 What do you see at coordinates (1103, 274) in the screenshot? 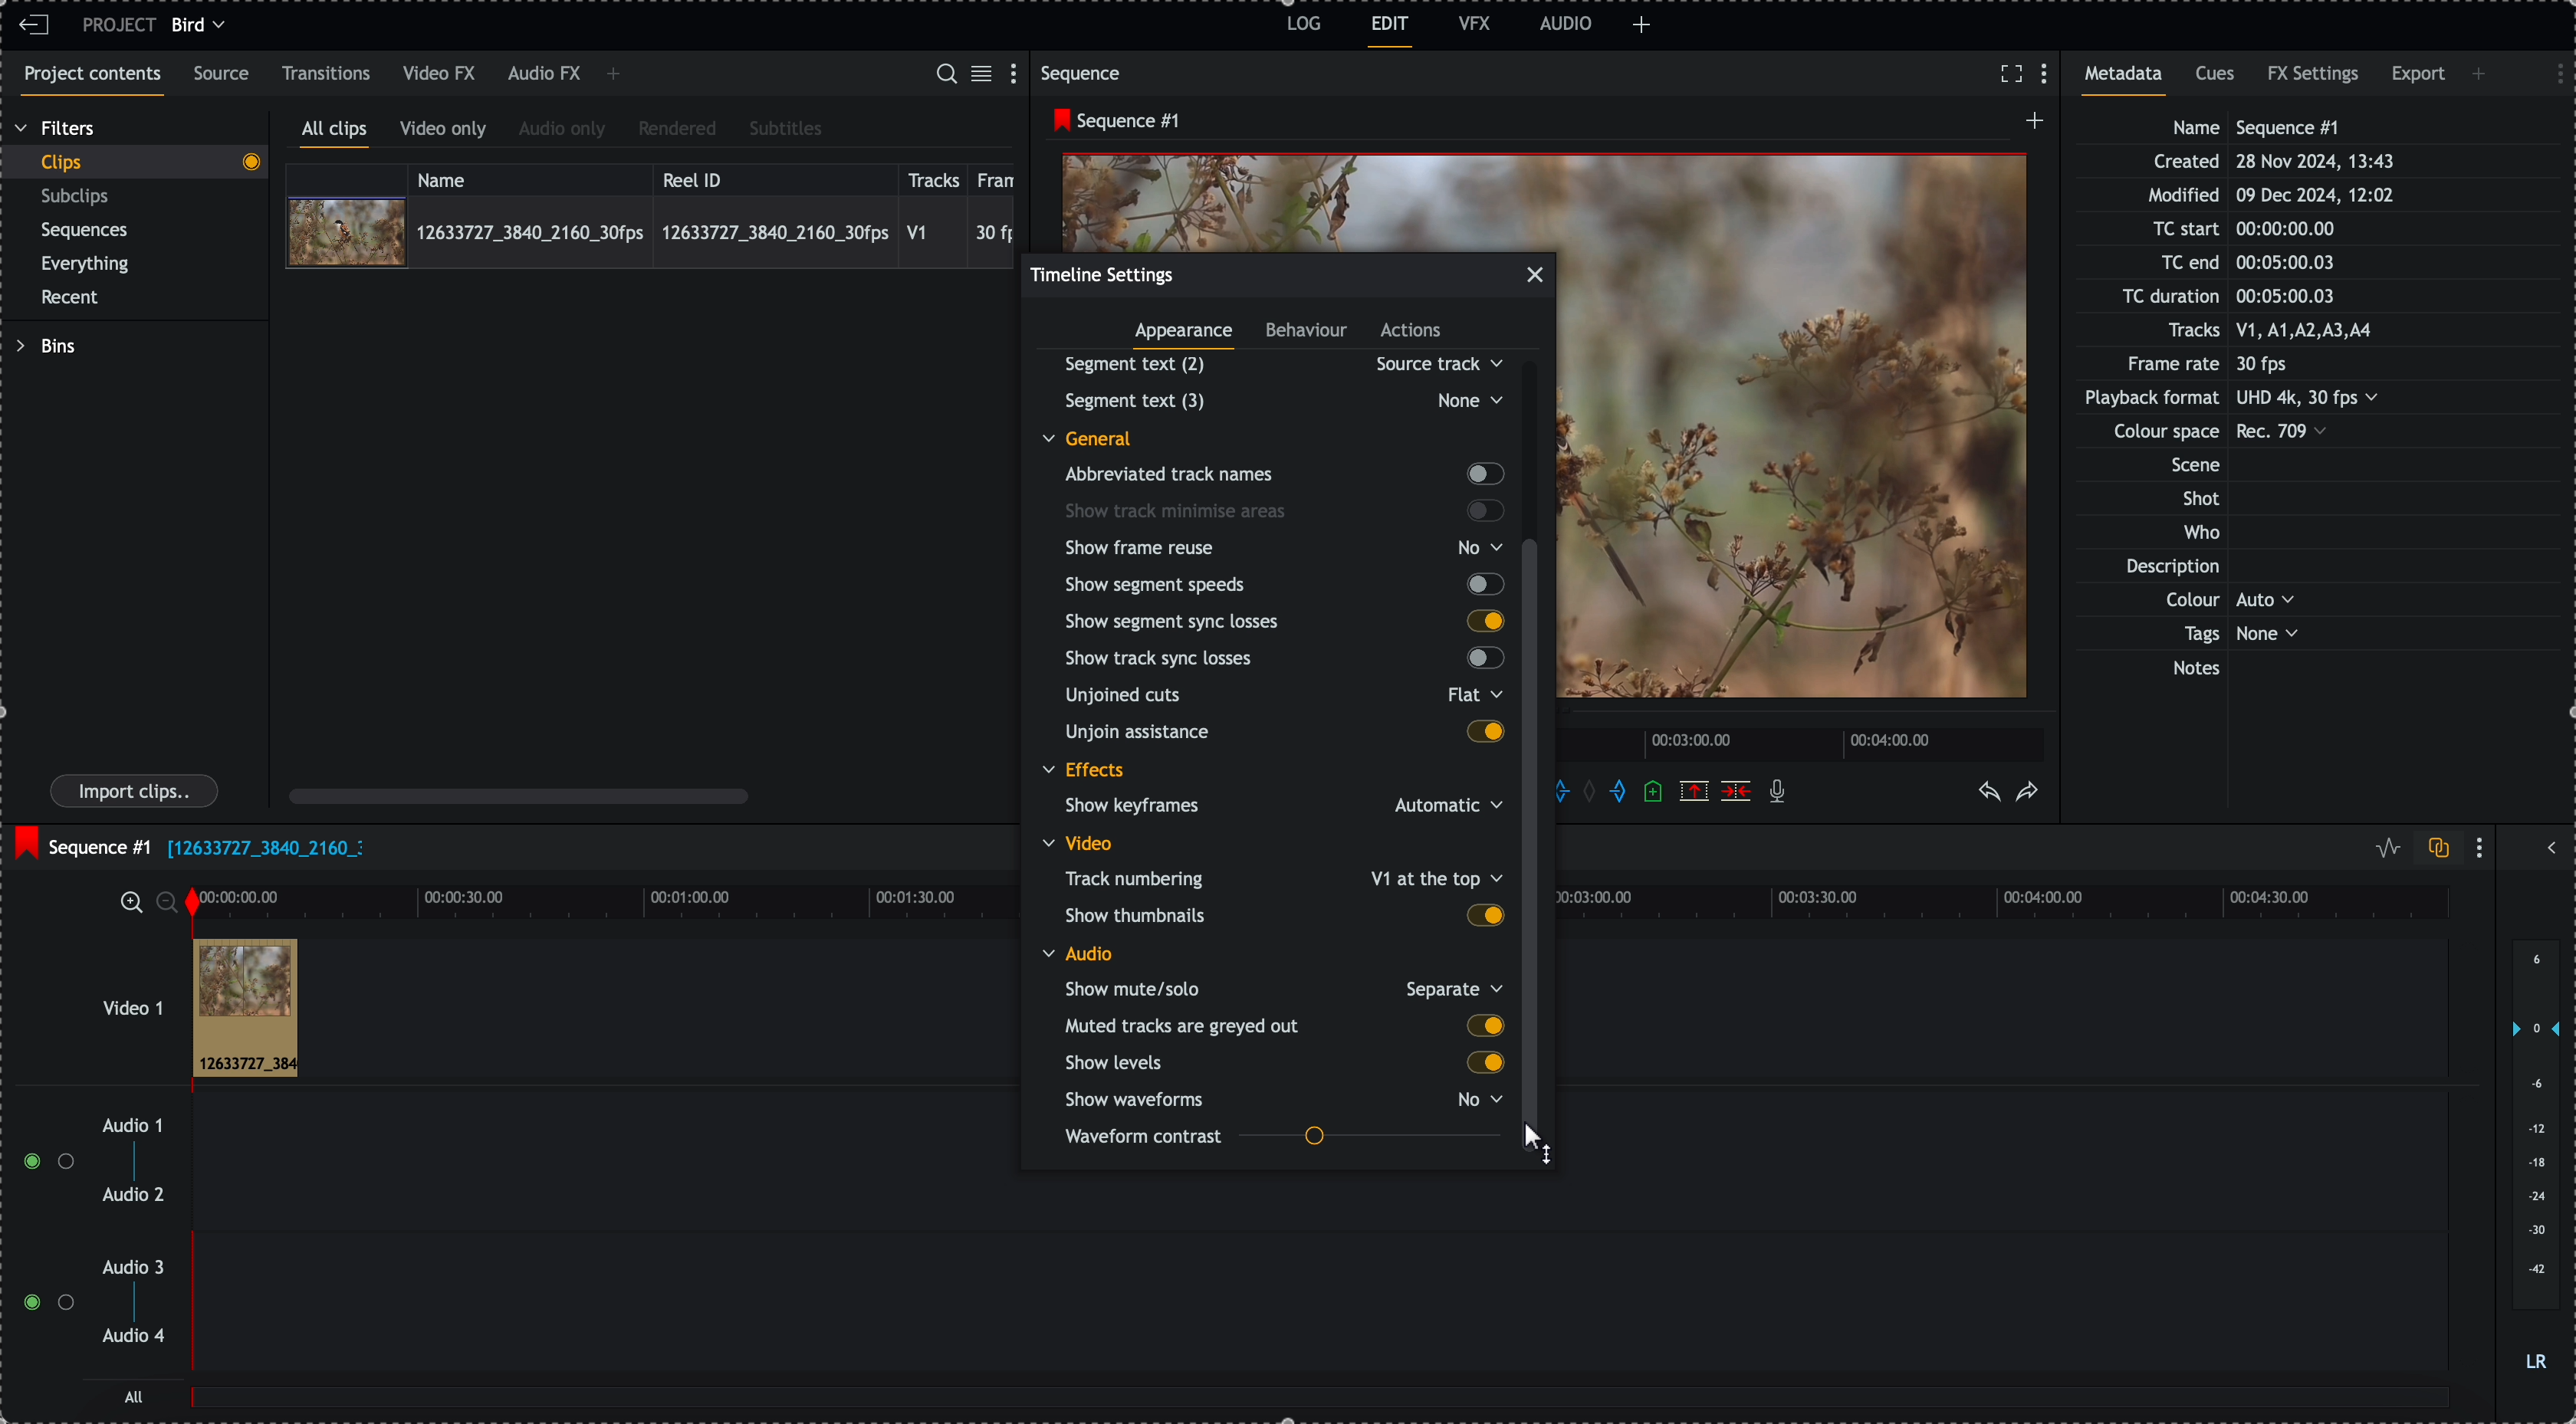
I see `timeline settings` at bounding box center [1103, 274].